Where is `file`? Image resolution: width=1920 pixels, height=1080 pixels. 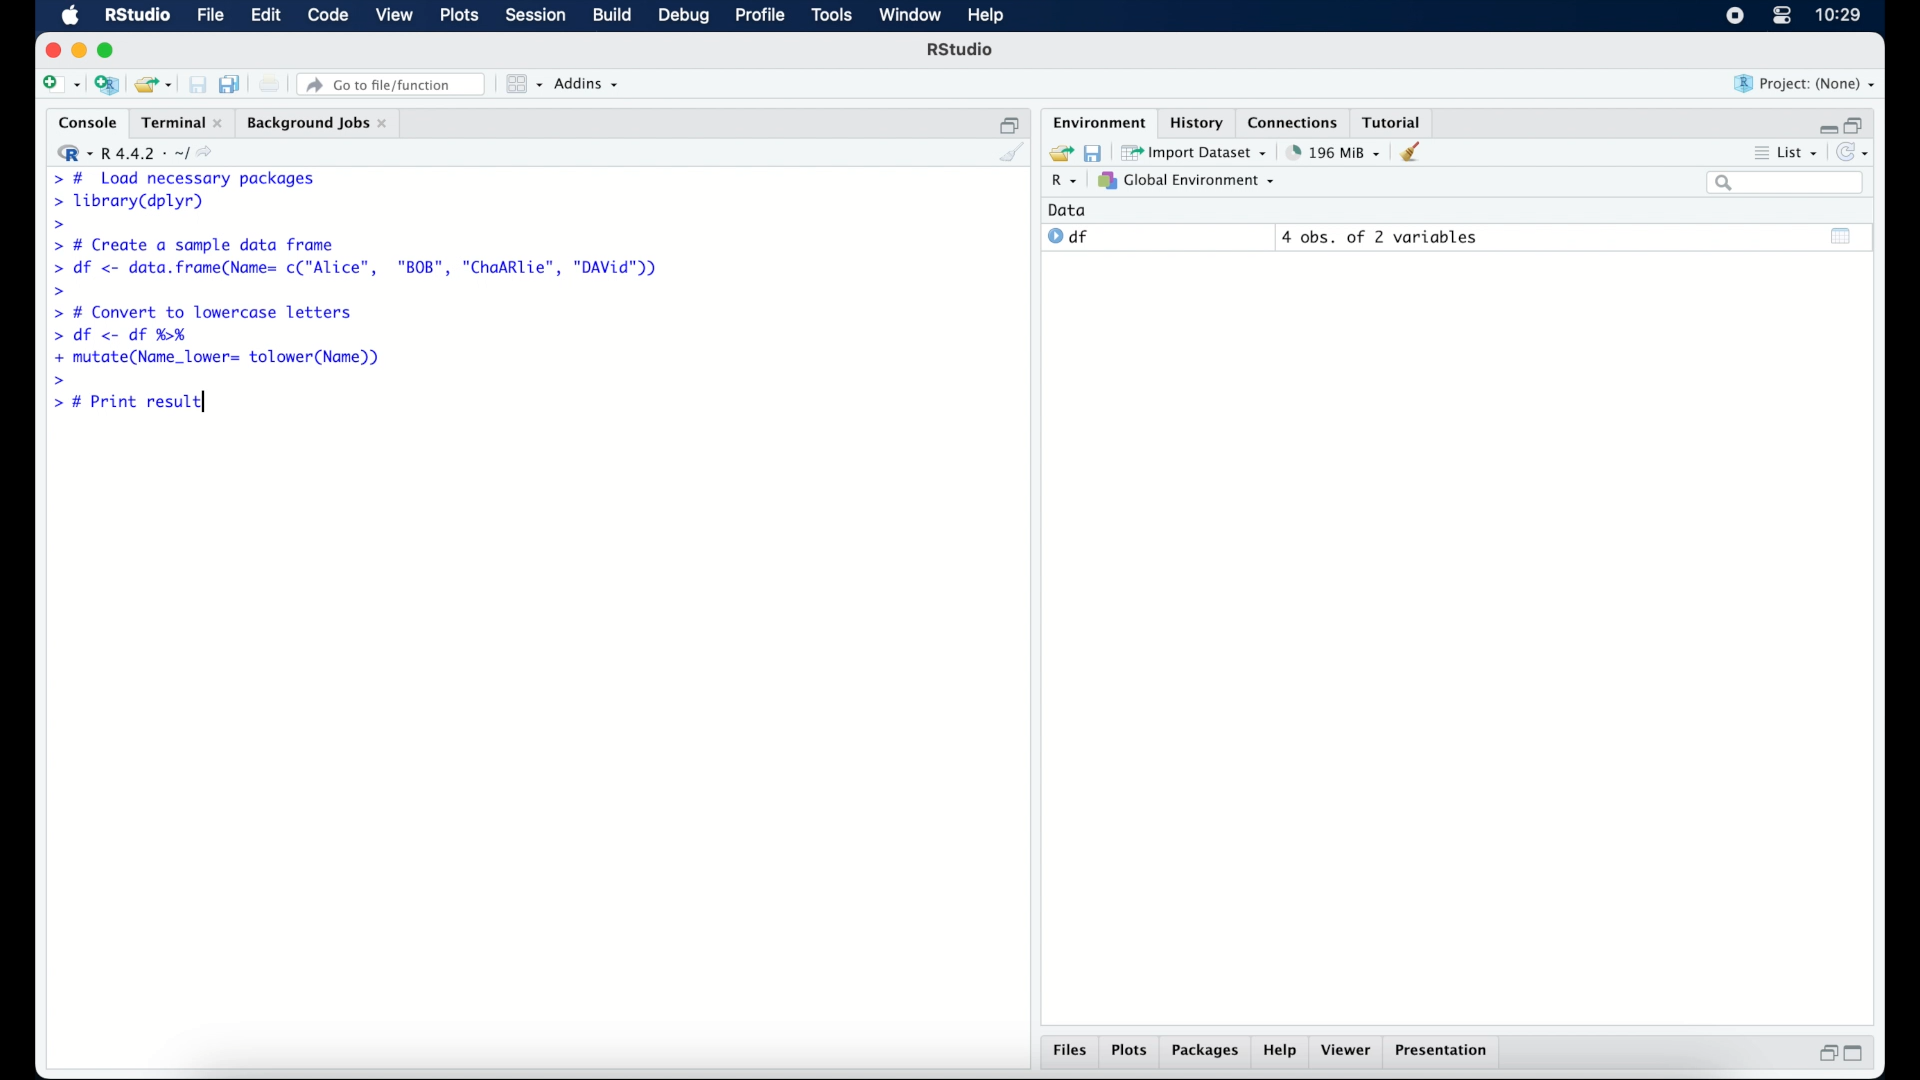 file is located at coordinates (208, 16).